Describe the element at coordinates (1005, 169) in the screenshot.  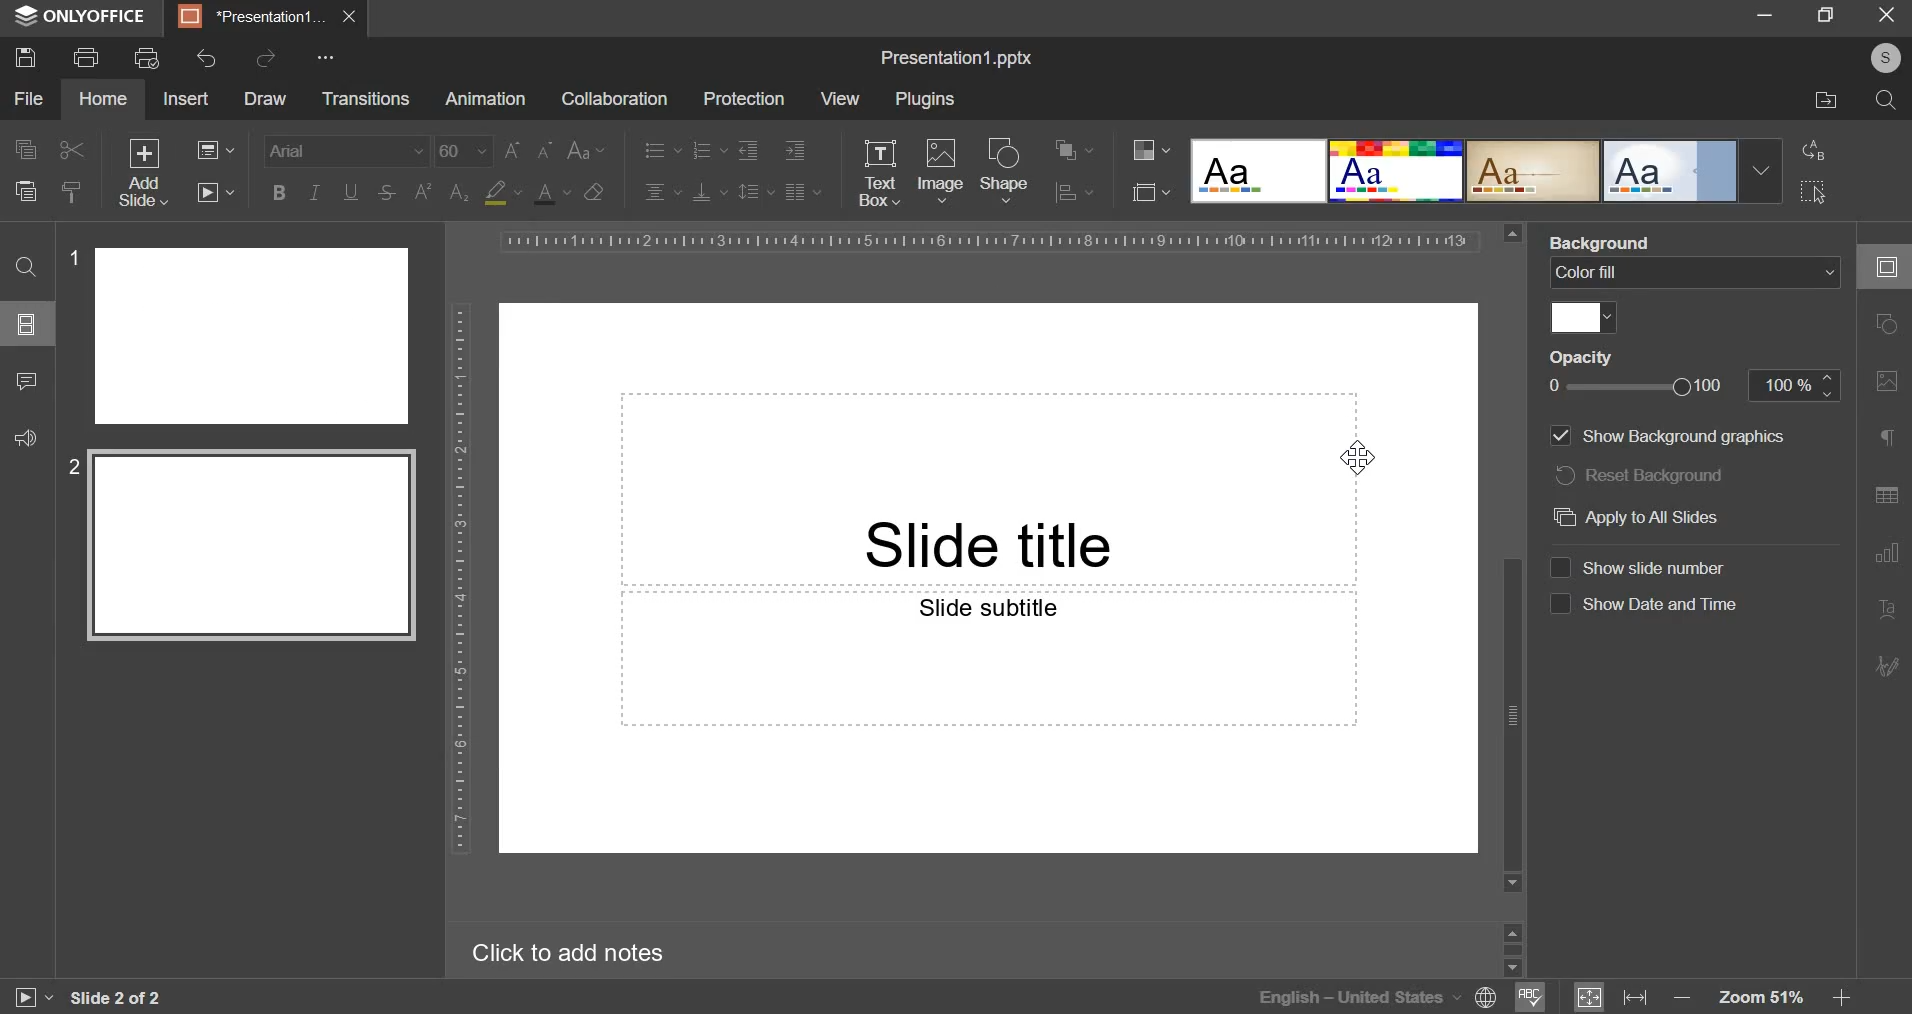
I see `shape` at that location.